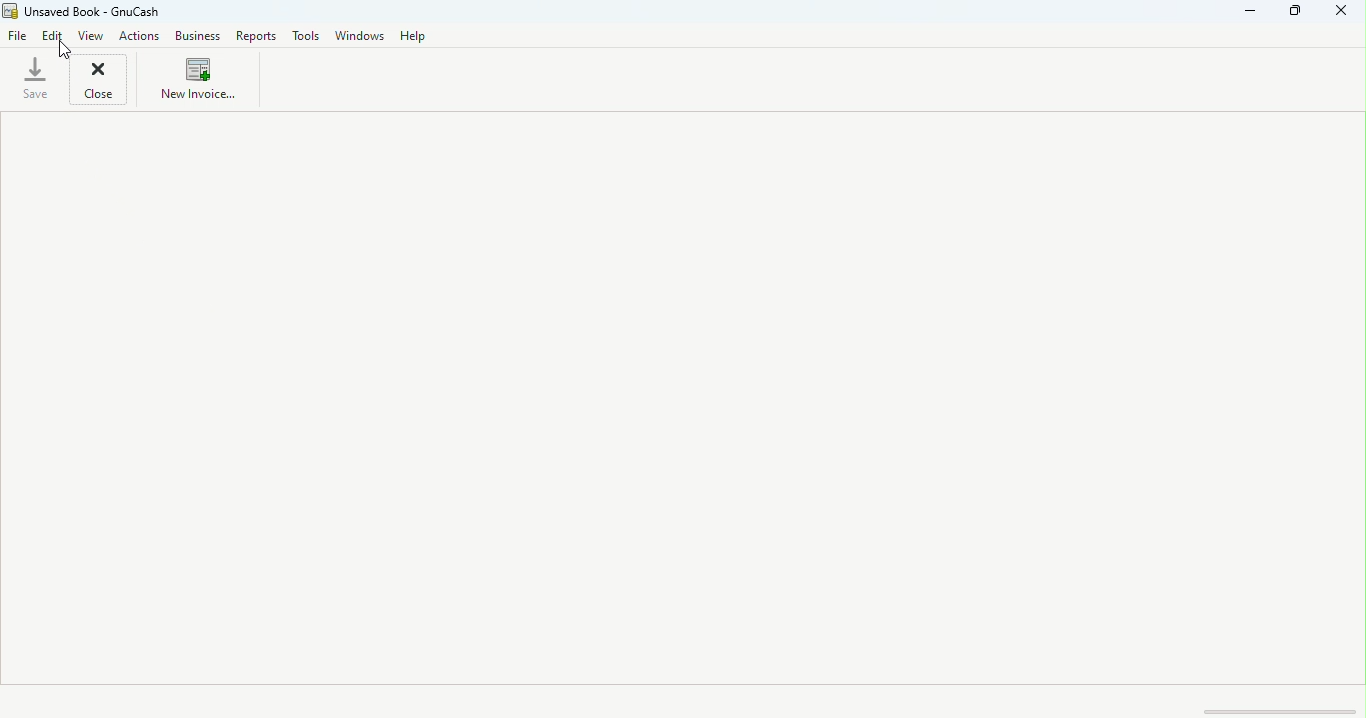  I want to click on Business, so click(199, 37).